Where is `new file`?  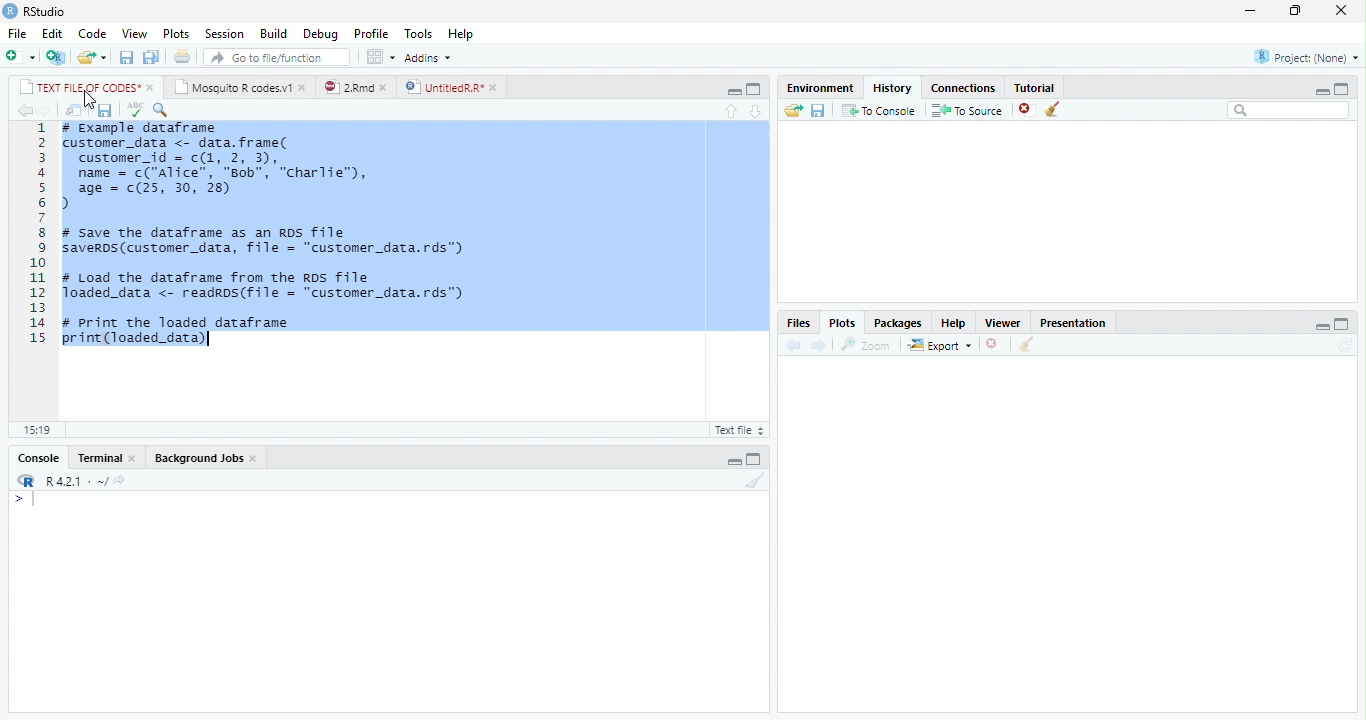 new file is located at coordinates (21, 56).